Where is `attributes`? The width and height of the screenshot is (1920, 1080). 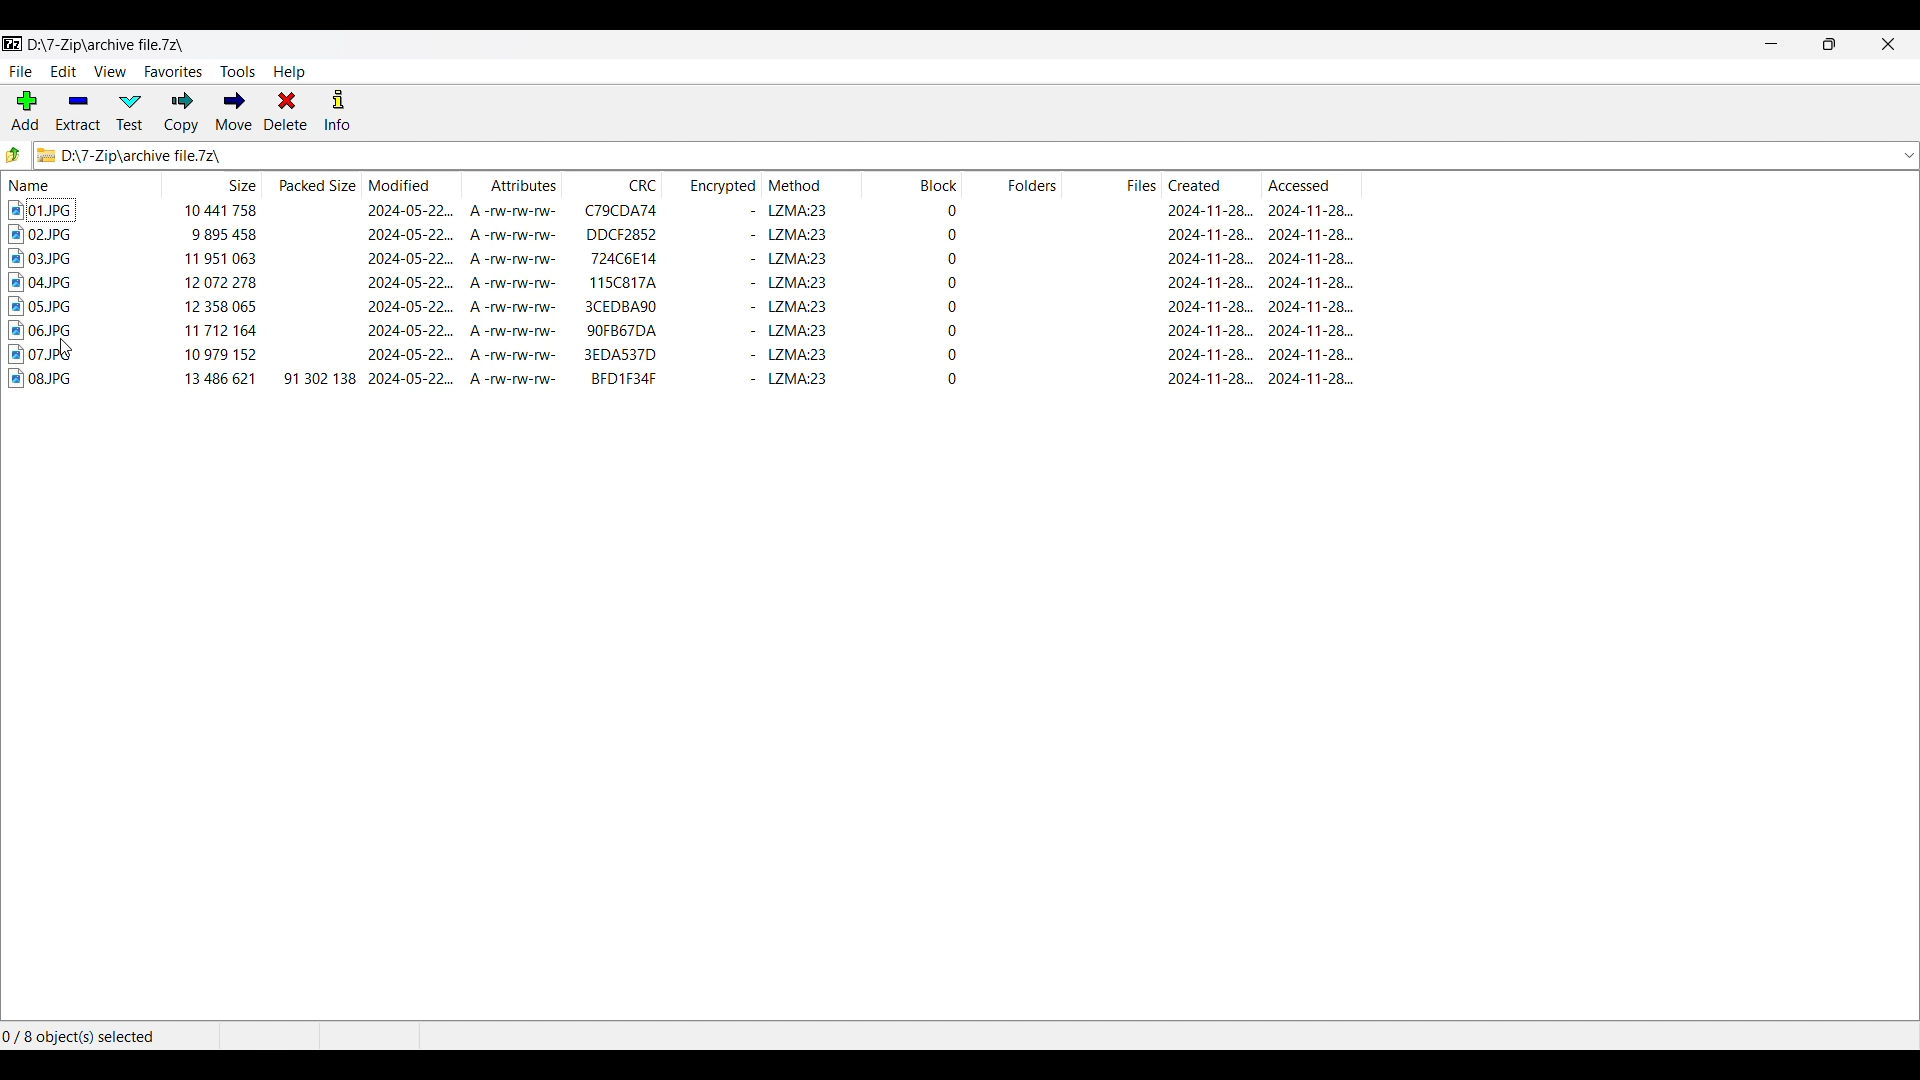 attributes is located at coordinates (512, 235).